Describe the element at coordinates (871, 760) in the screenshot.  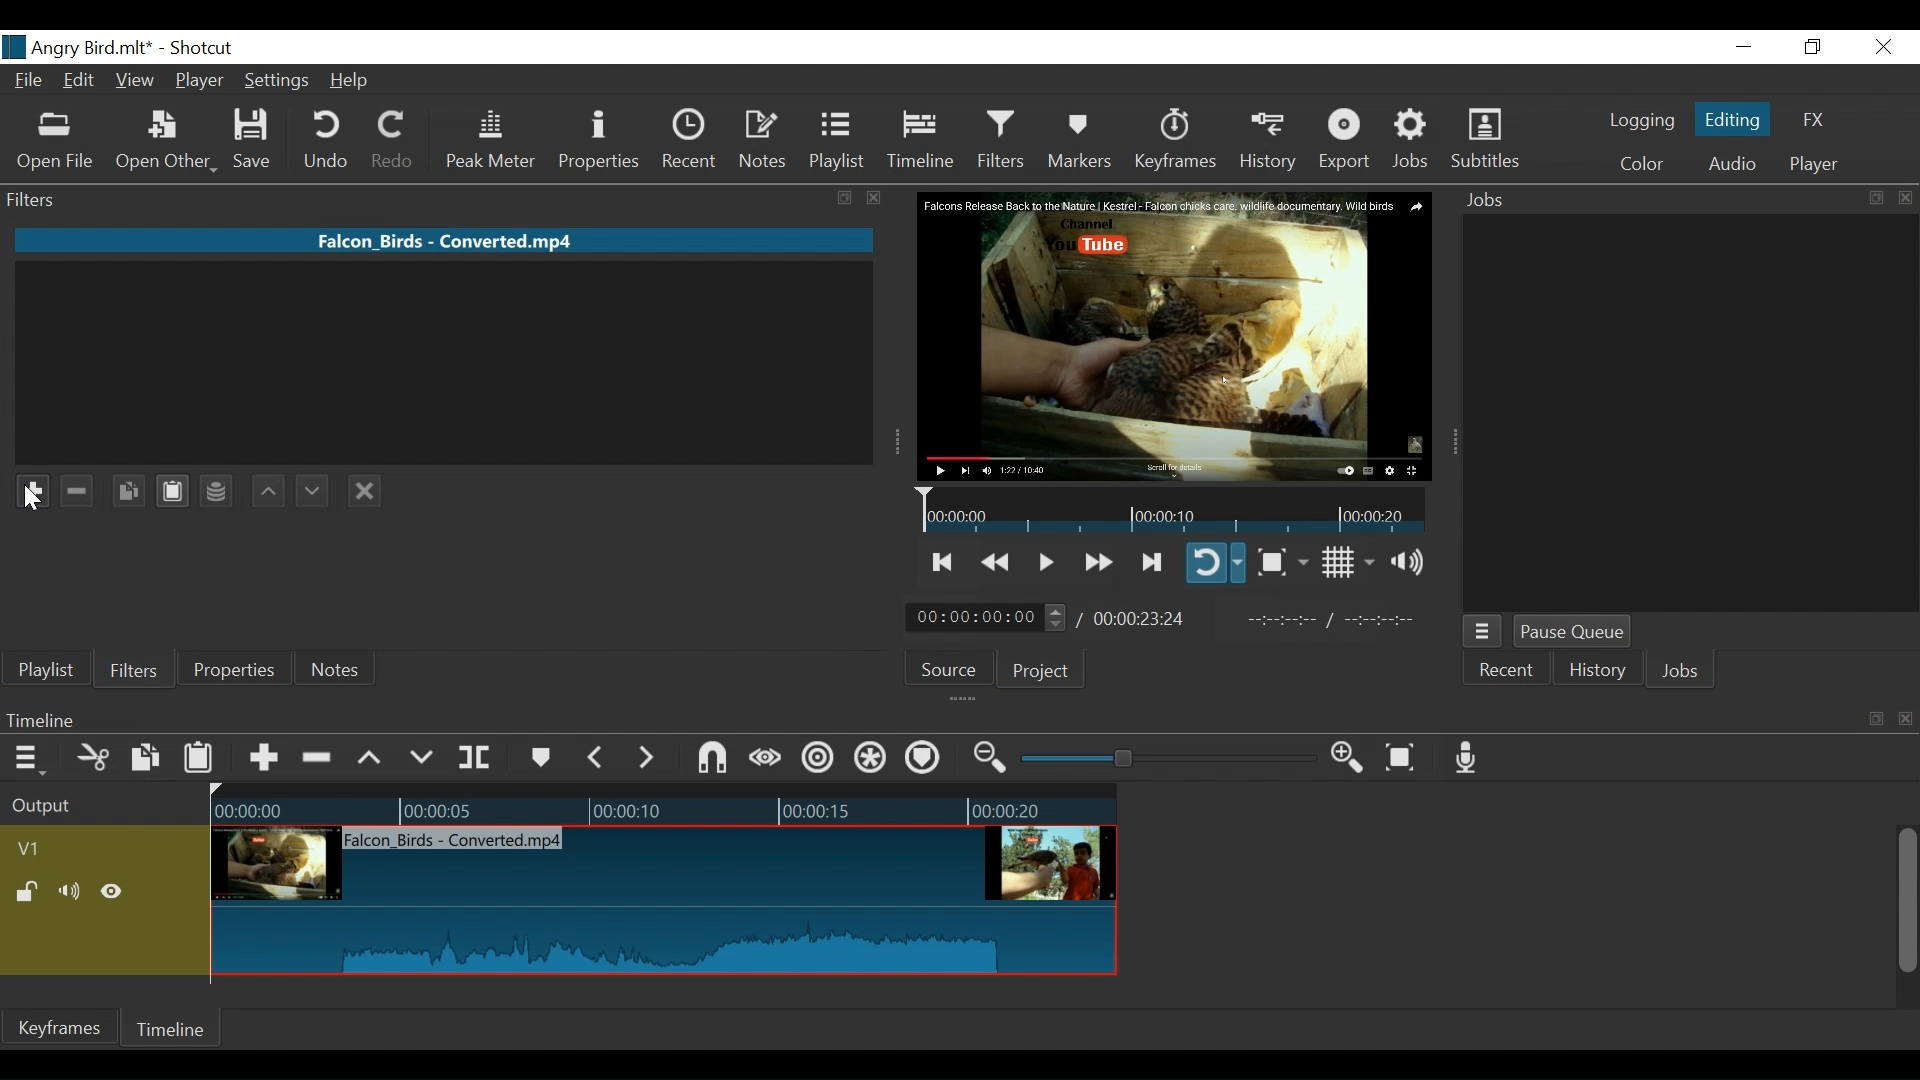
I see `Ripple all tracks` at that location.